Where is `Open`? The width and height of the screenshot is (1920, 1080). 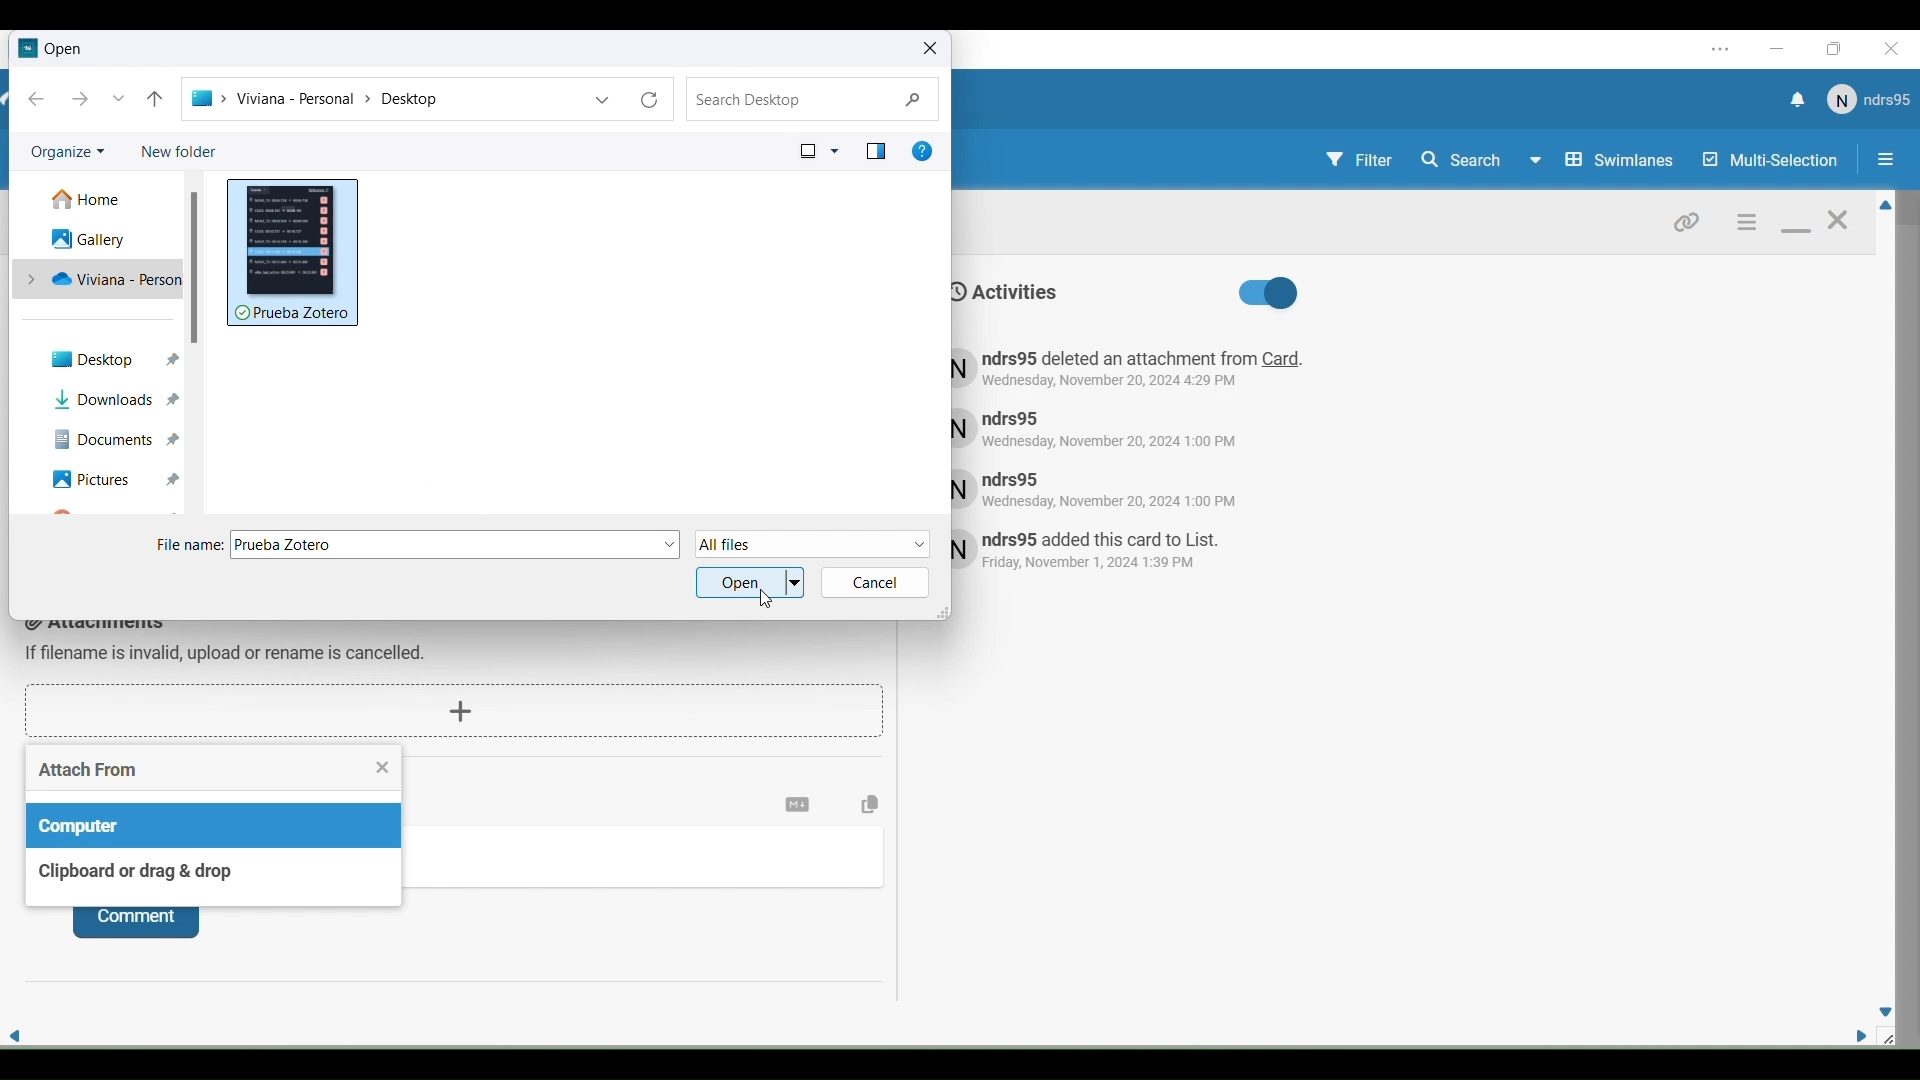
Open is located at coordinates (66, 50).